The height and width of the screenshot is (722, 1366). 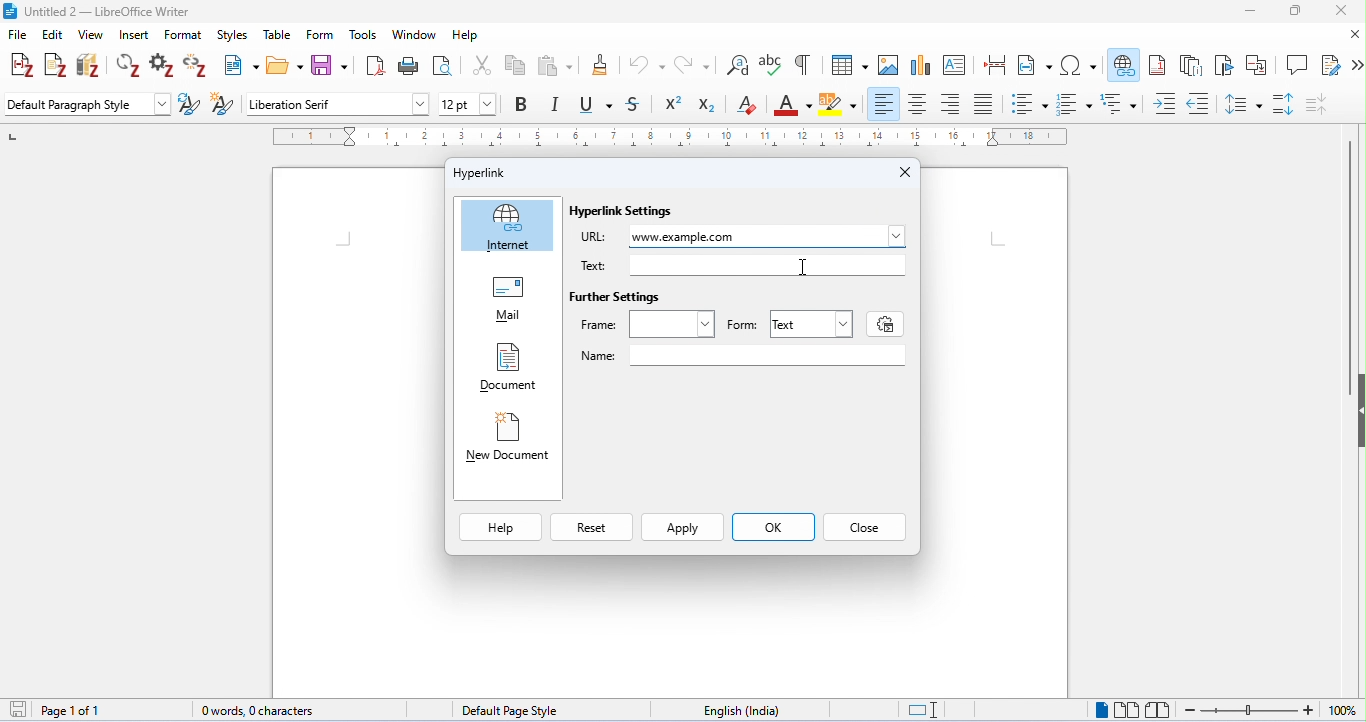 I want to click on save, so click(x=21, y=710).